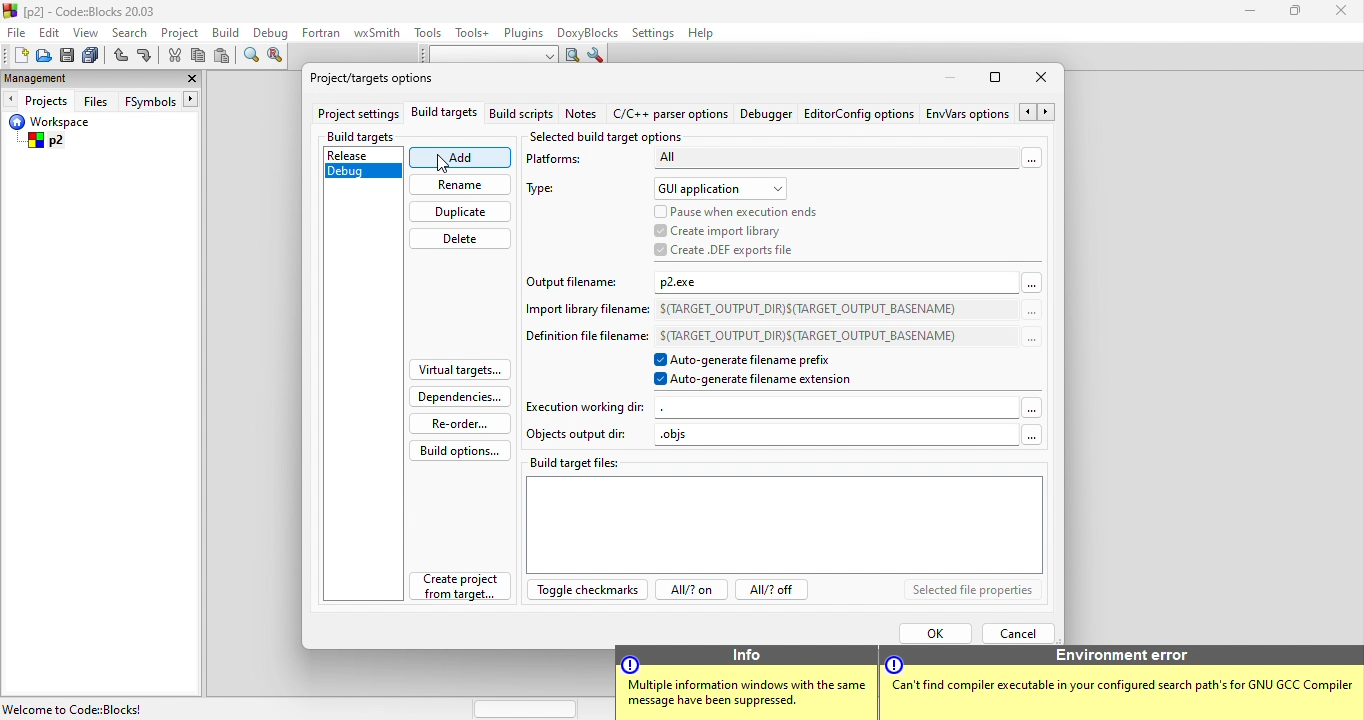 The image size is (1364, 720). I want to click on cut, so click(174, 56).